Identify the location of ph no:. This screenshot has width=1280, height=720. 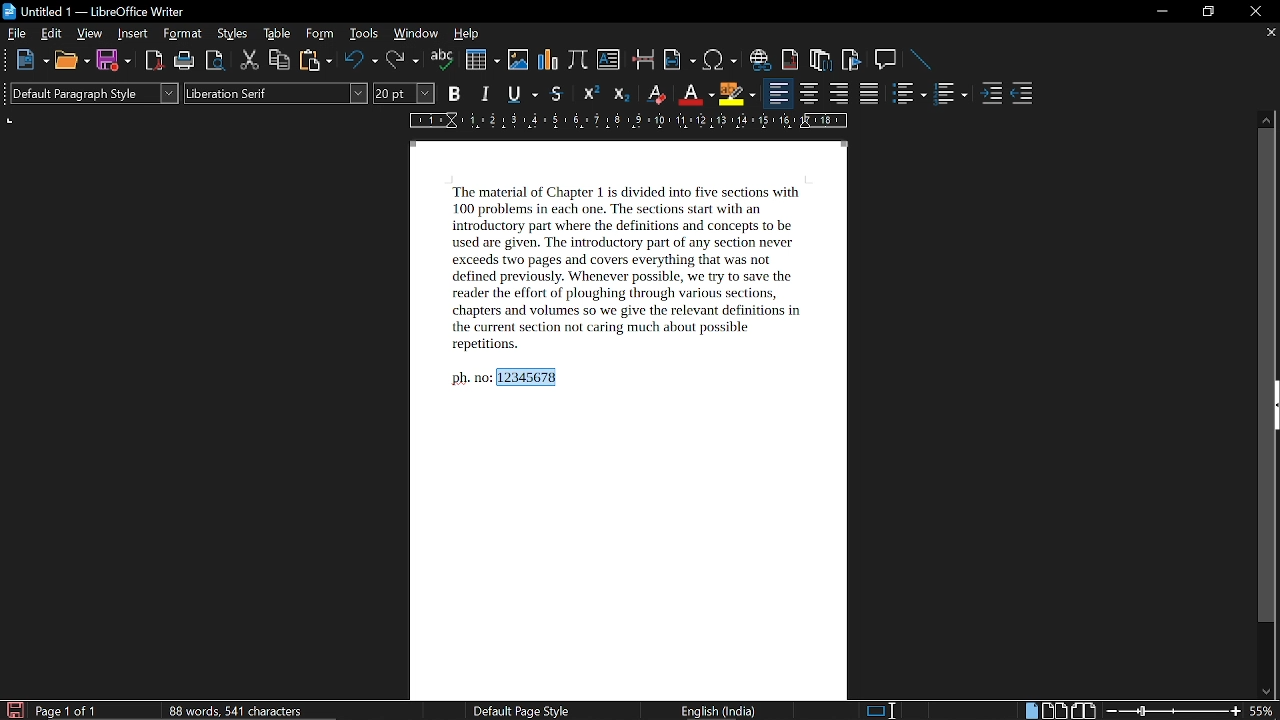
(470, 377).